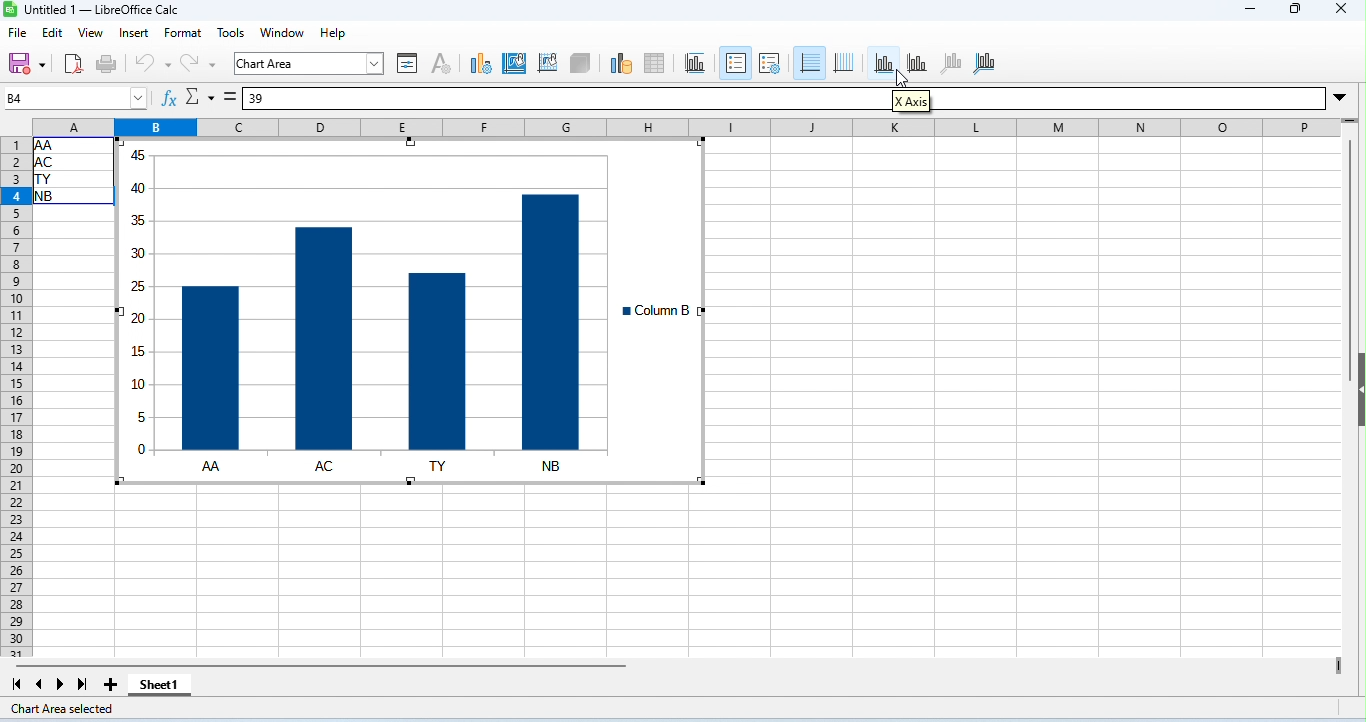 The width and height of the screenshot is (1366, 722). Describe the element at coordinates (1335, 666) in the screenshot. I see `drag to view more columns` at that location.